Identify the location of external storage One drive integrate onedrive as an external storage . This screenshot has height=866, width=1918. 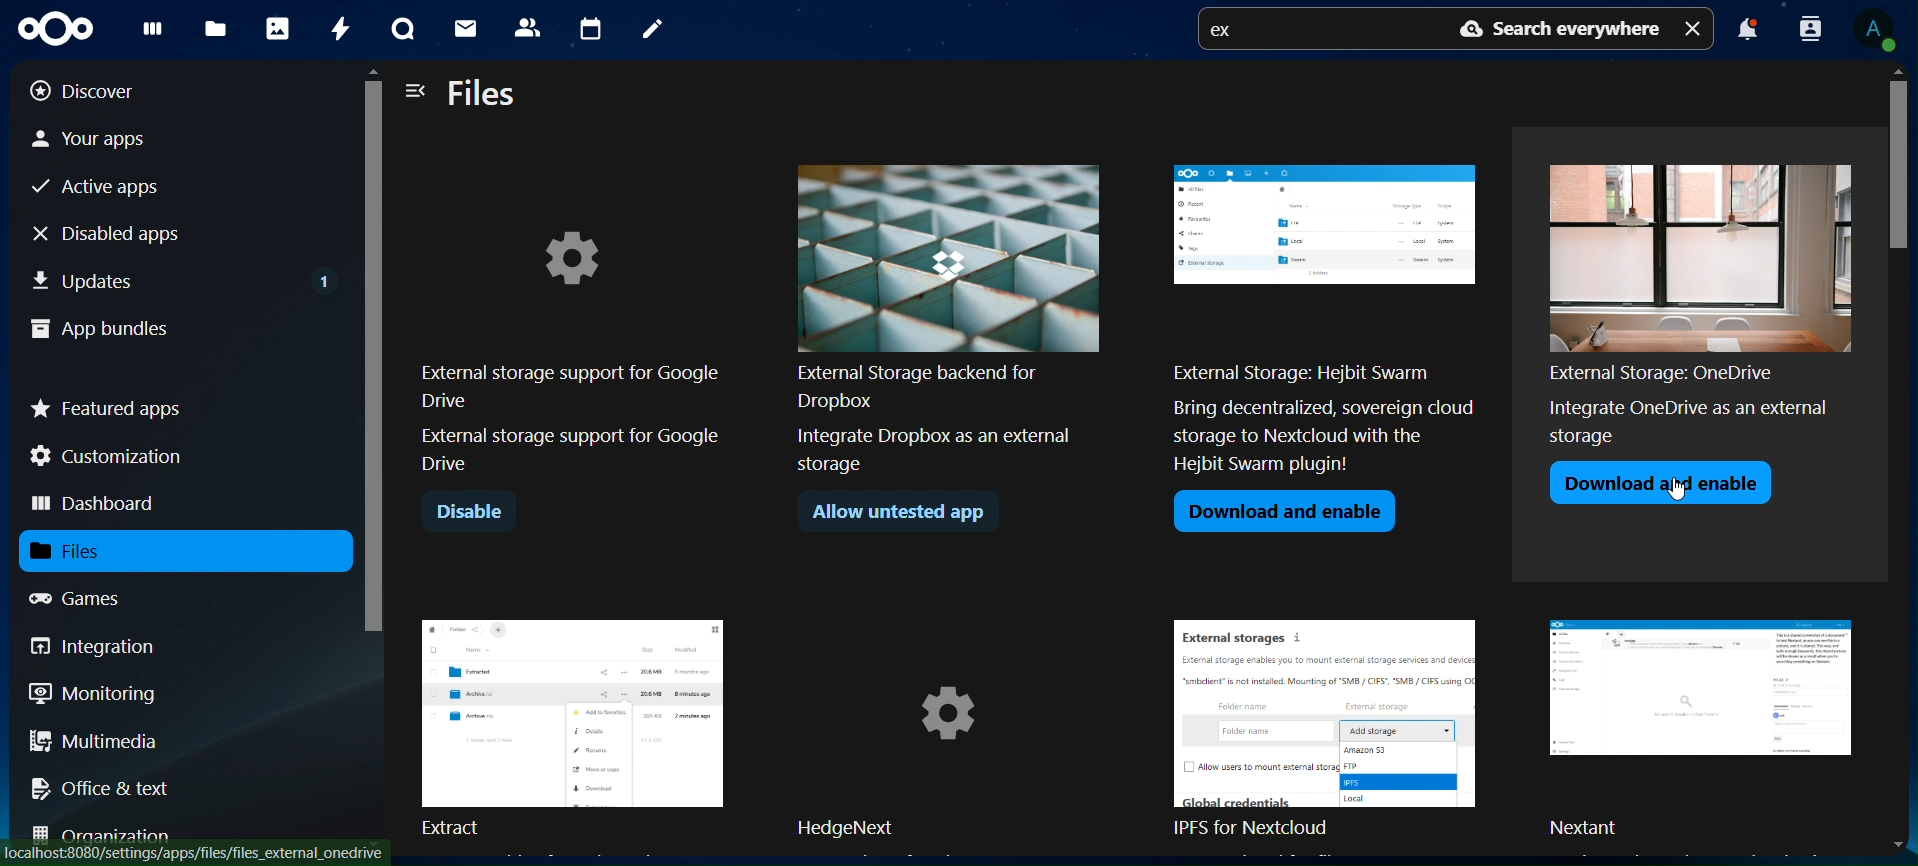
(1693, 296).